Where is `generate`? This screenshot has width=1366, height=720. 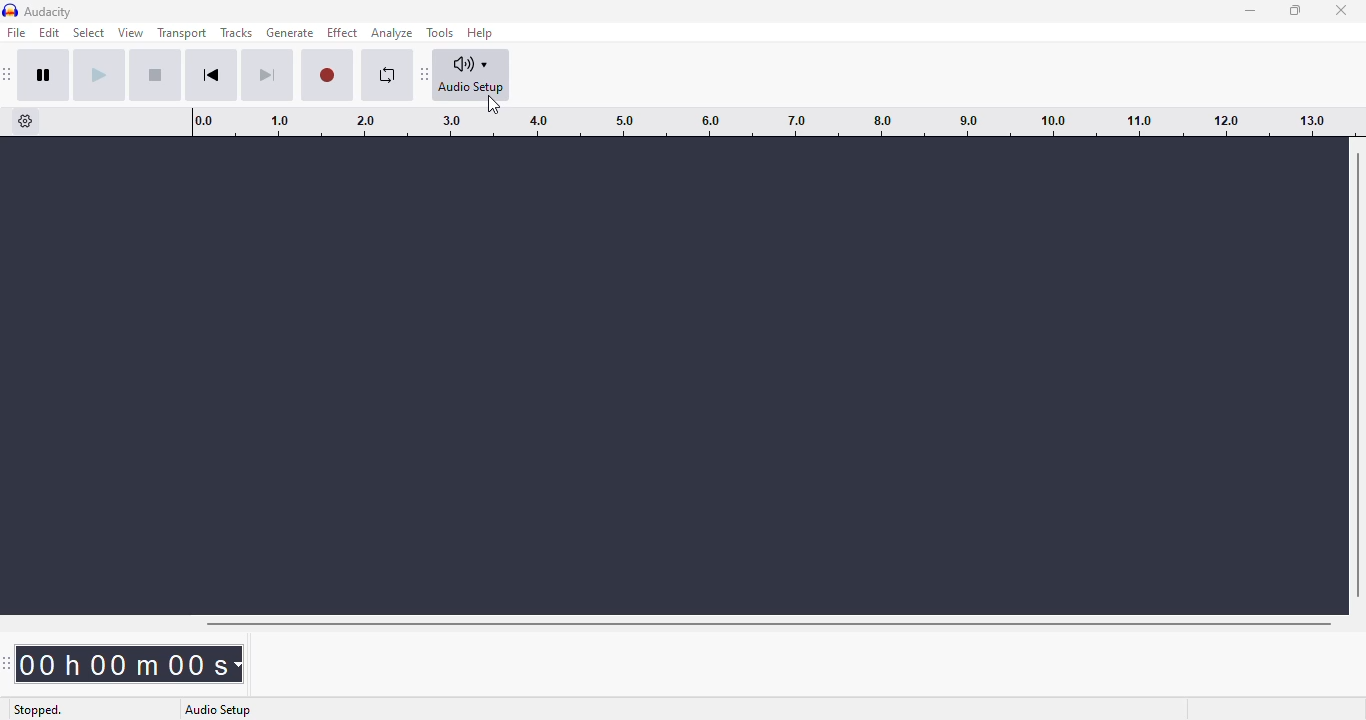
generate is located at coordinates (291, 33).